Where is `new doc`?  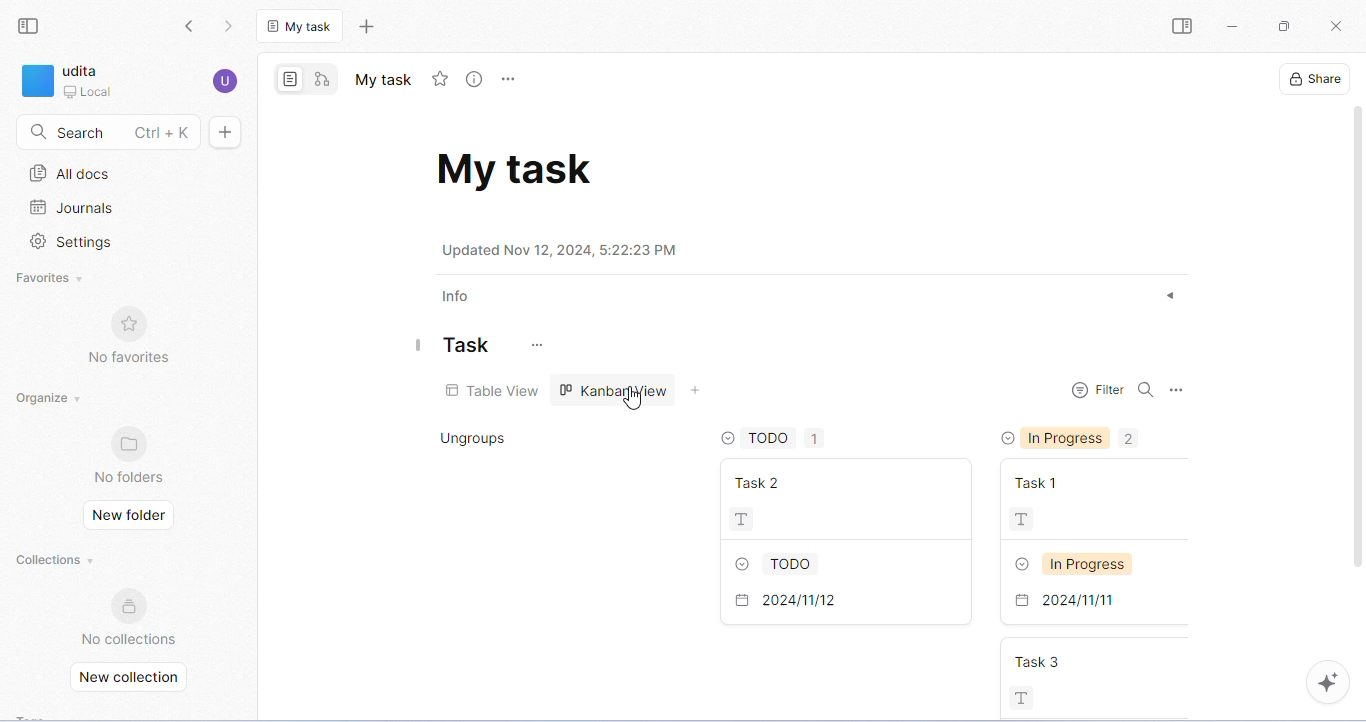
new doc is located at coordinates (228, 133).